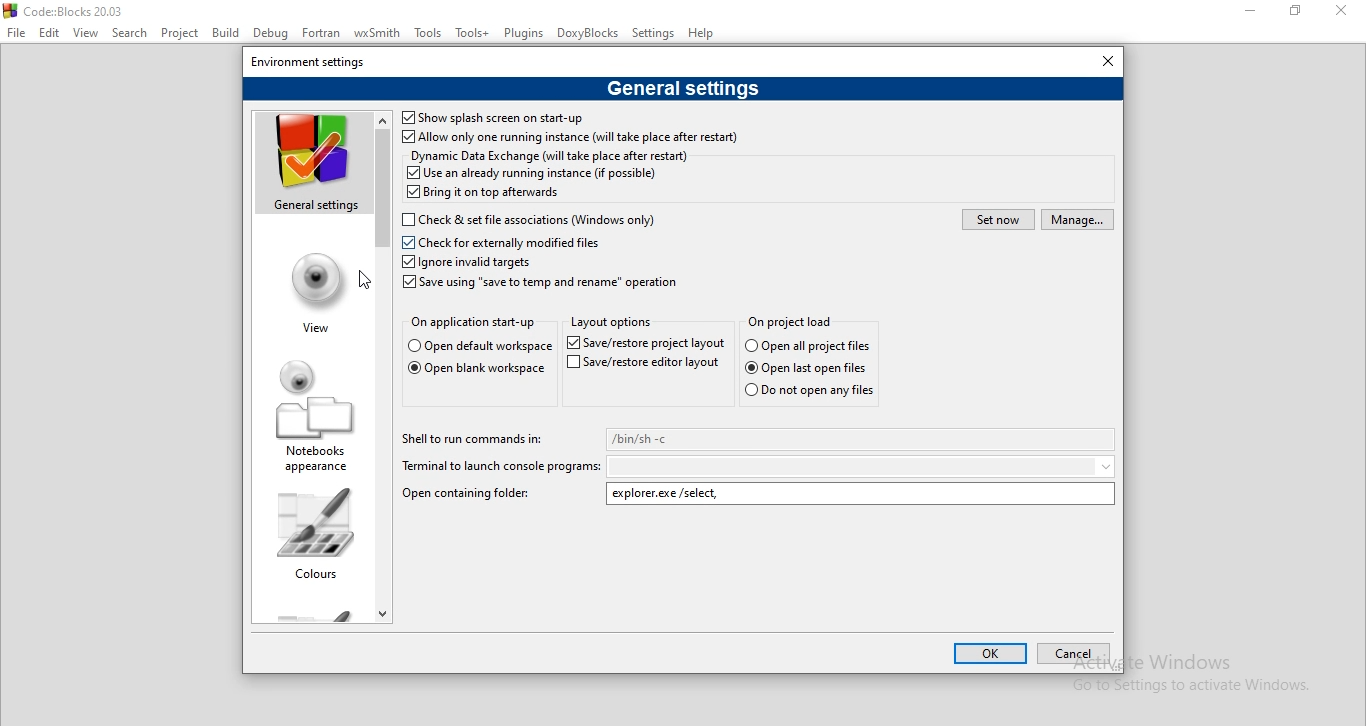  Describe the element at coordinates (537, 282) in the screenshot. I see `Save using 'save to temp and rename" operation` at that location.